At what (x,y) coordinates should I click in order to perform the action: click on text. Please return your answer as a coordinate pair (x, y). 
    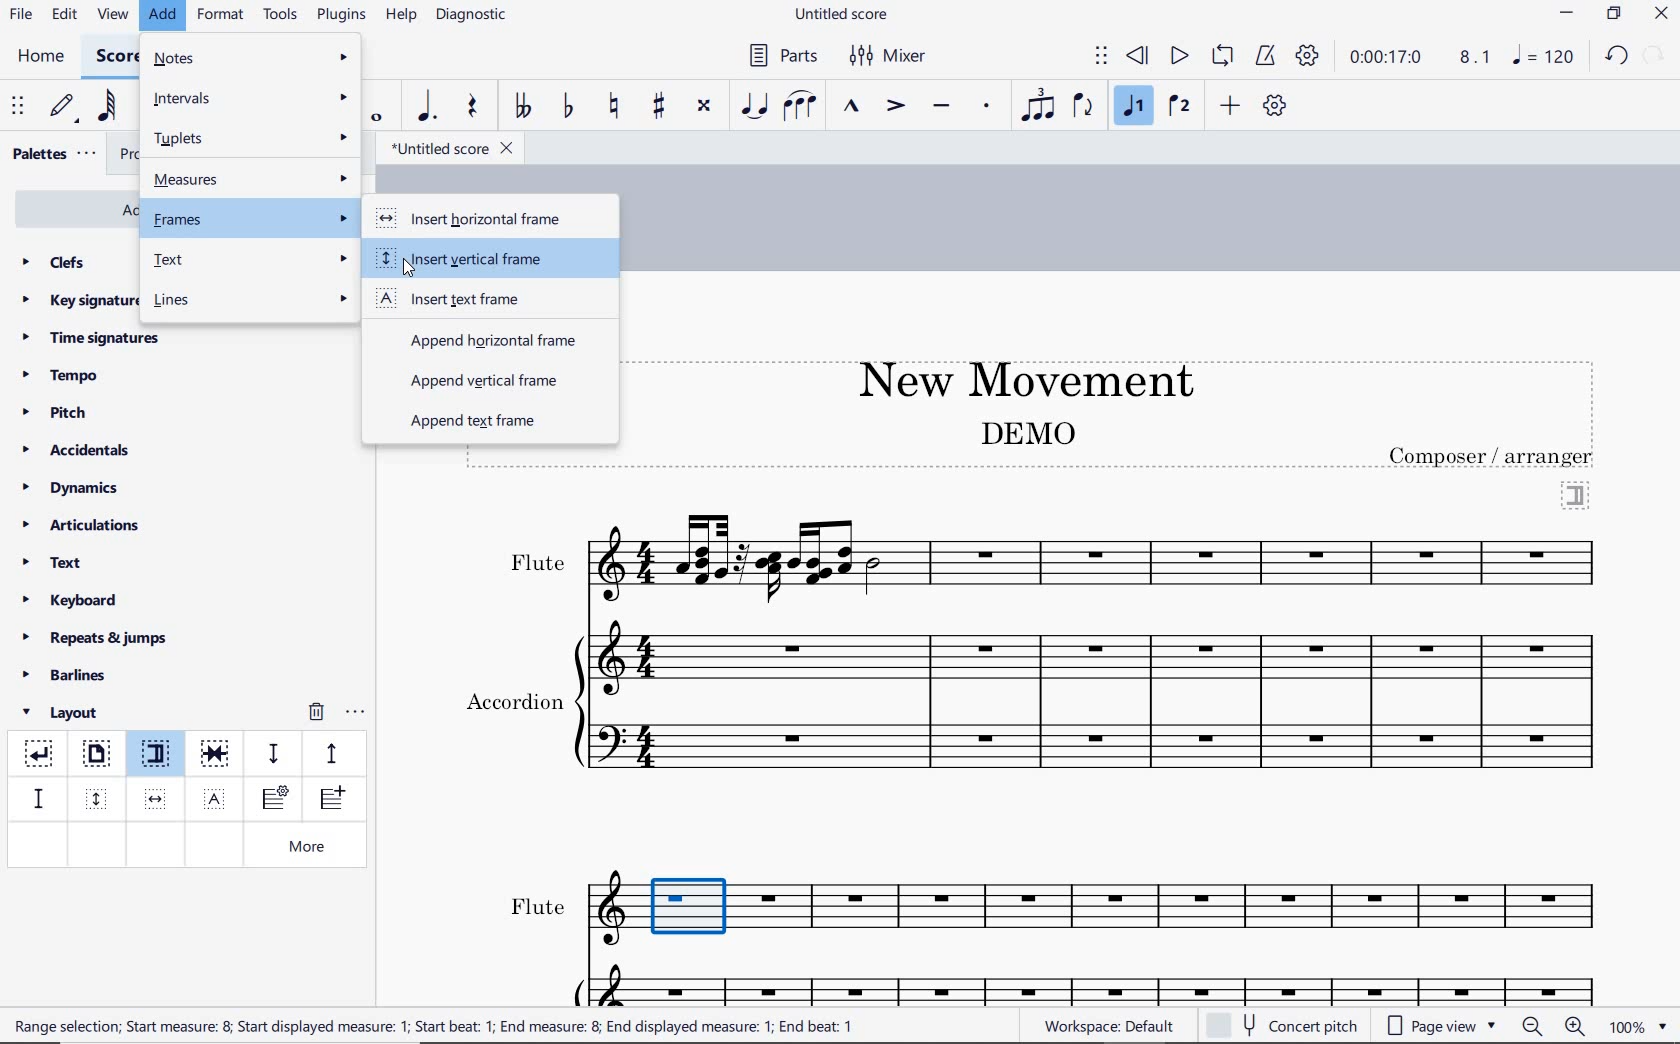
    Looking at the image, I should click on (537, 907).